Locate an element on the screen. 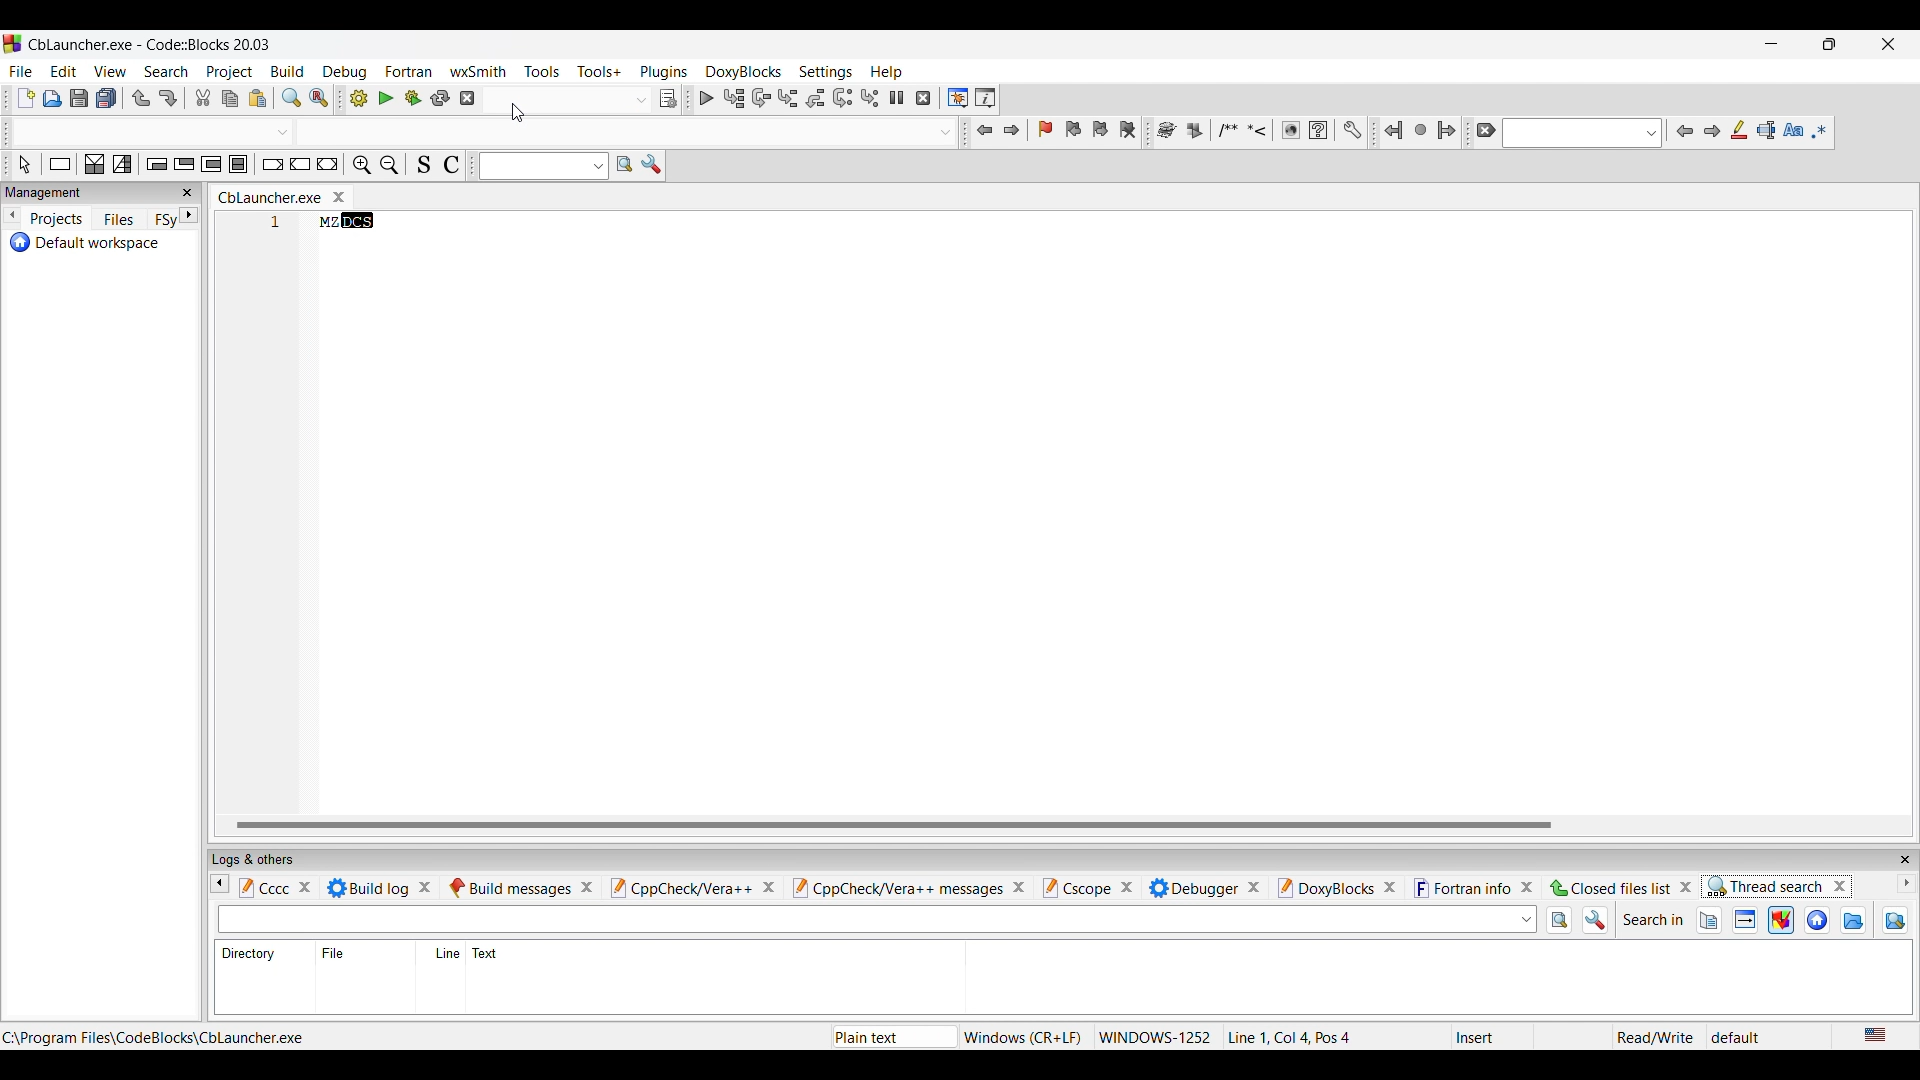 Image resolution: width=1920 pixels, height=1080 pixels. Search in files is located at coordinates (1559, 920).